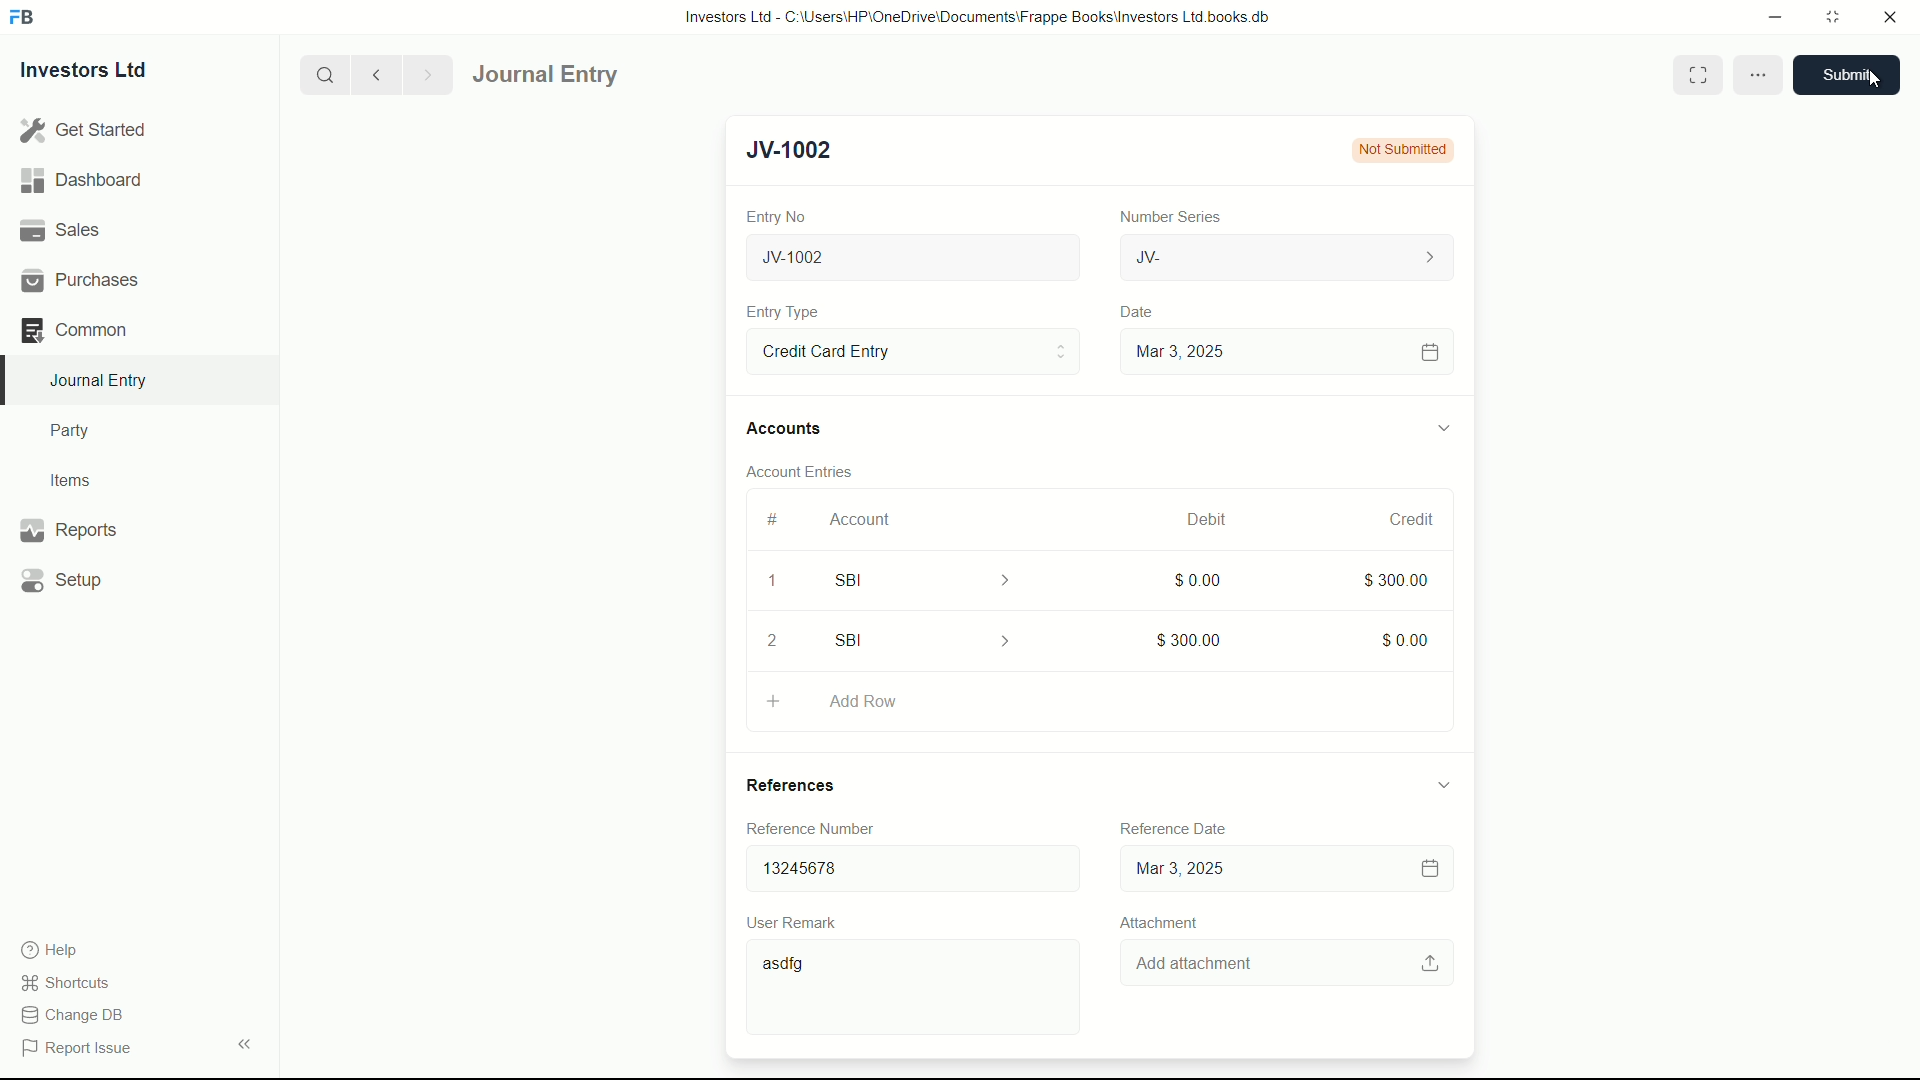 The height and width of the screenshot is (1080, 1920). I want to click on minimize, so click(1770, 15).